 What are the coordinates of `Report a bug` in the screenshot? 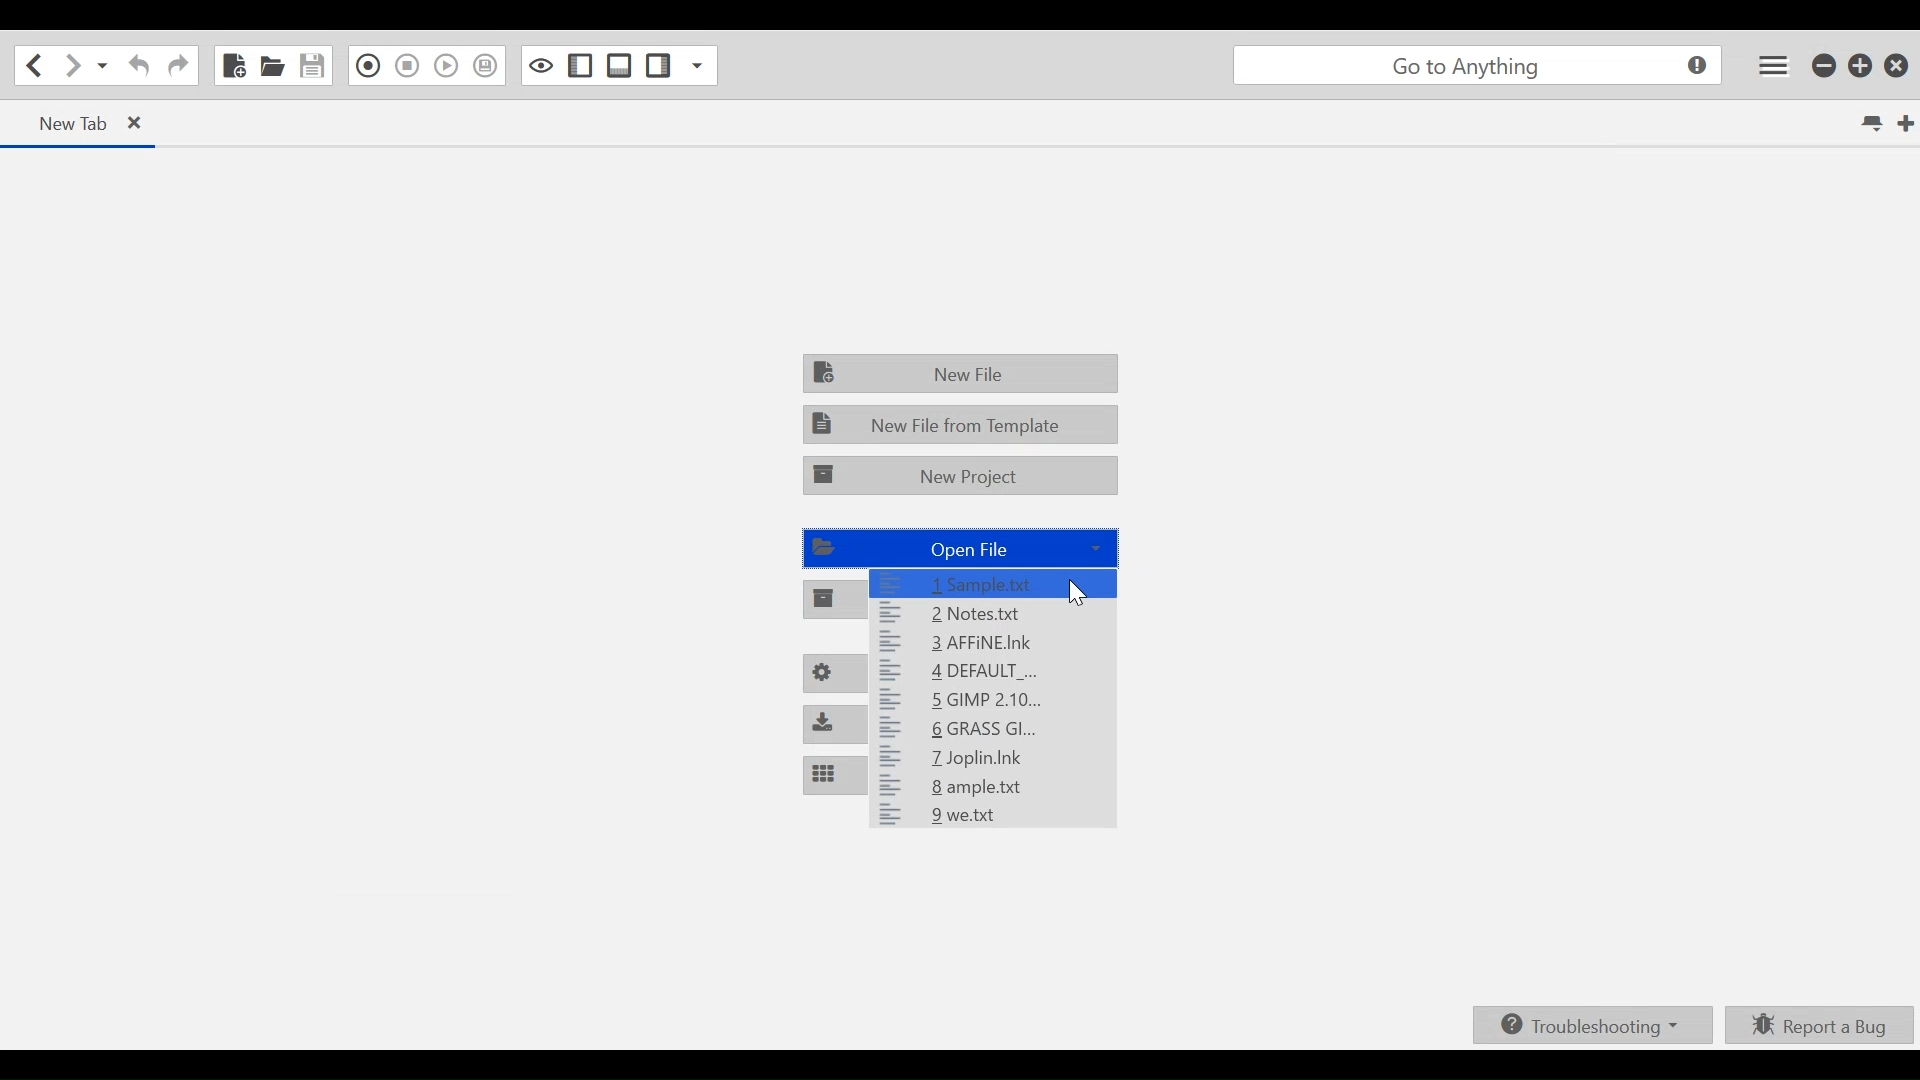 It's located at (1820, 1025).